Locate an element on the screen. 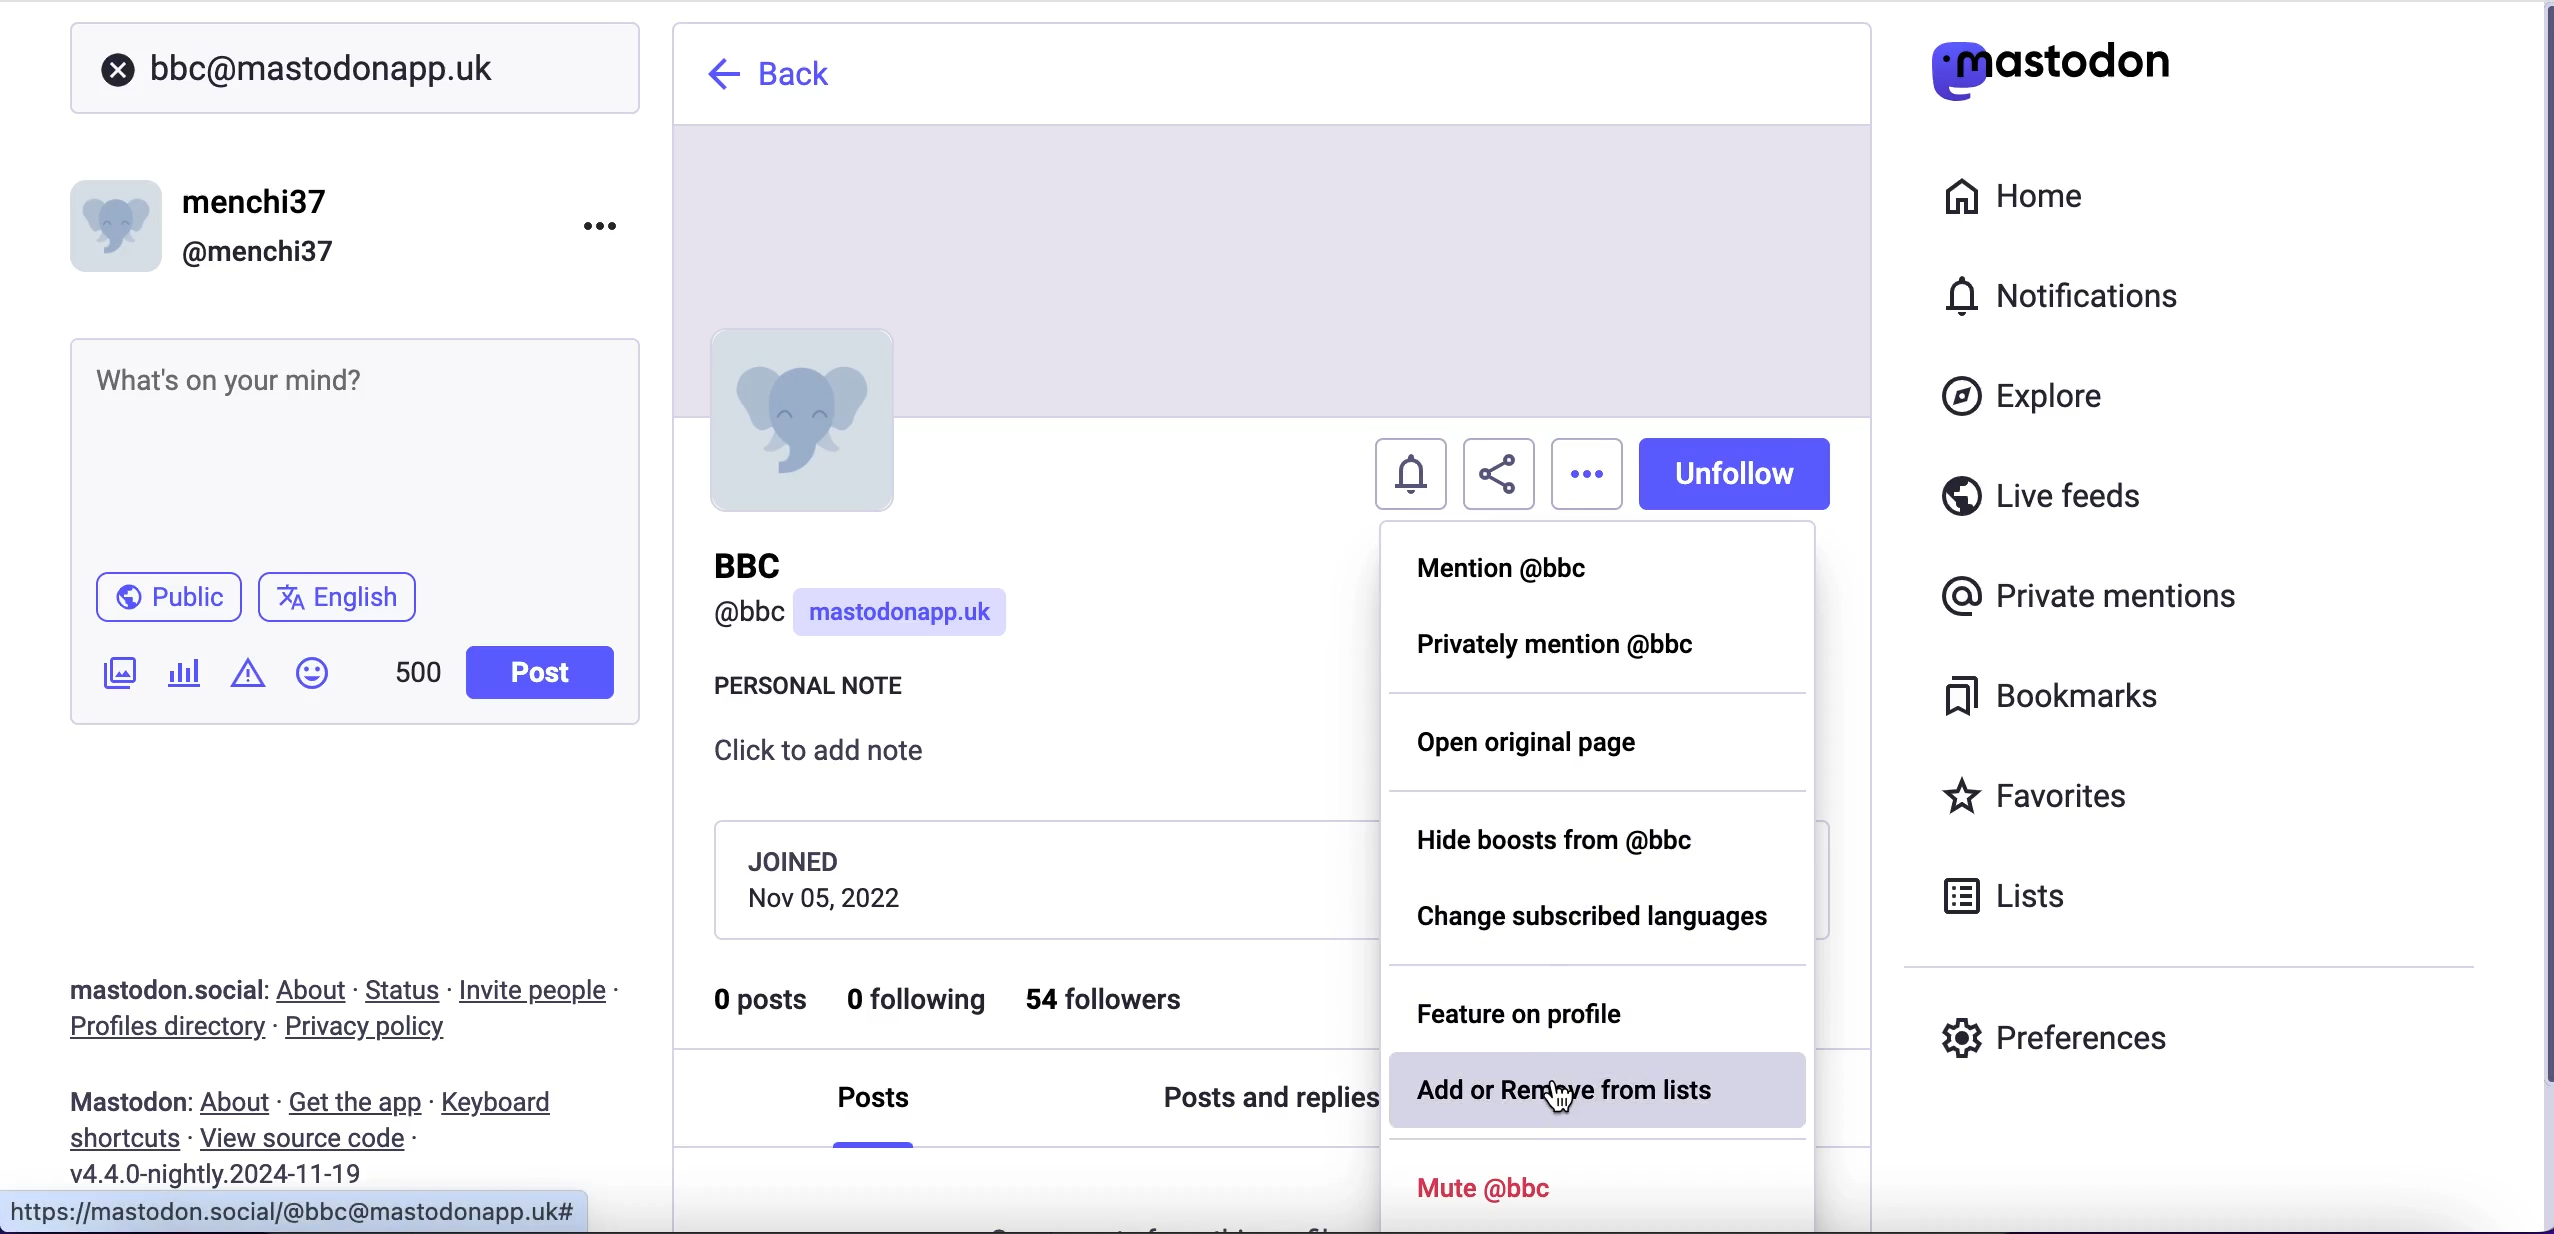  URL is located at coordinates (297, 1212).